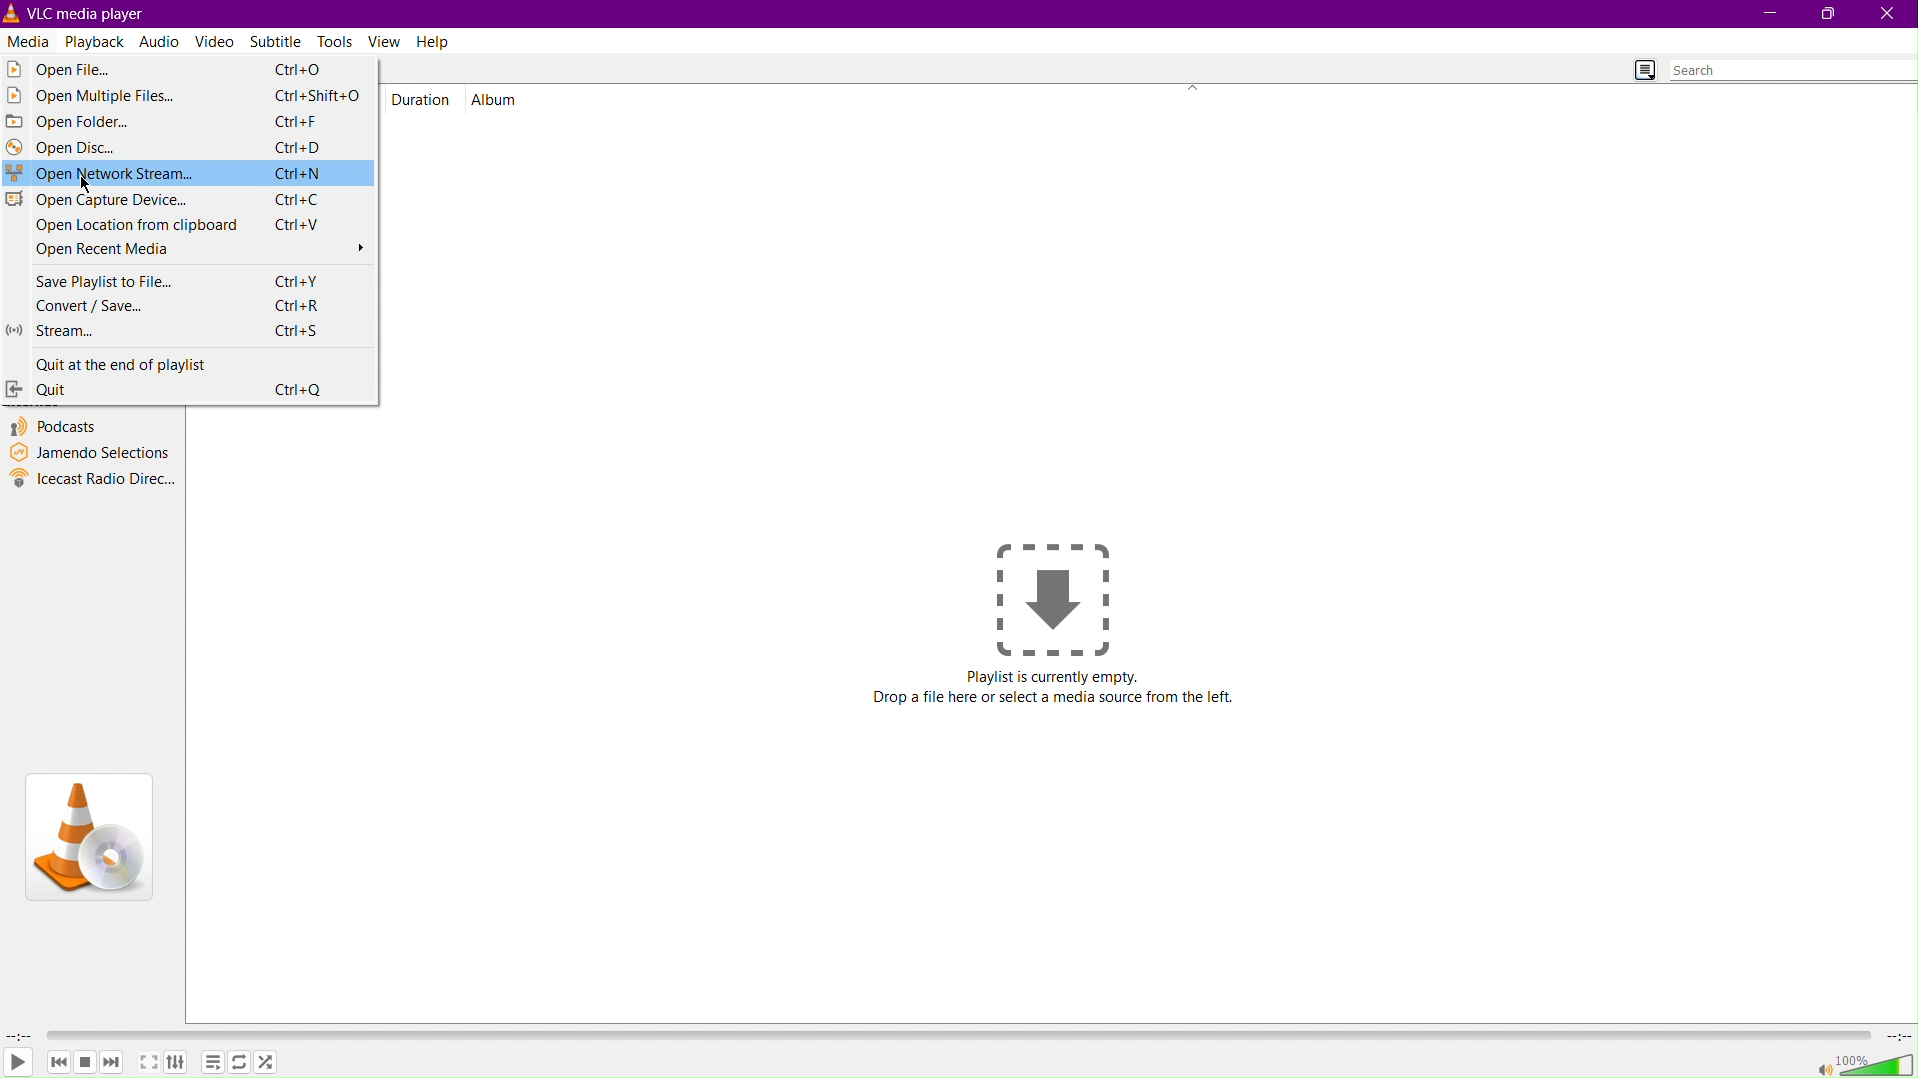 Image resolution: width=1918 pixels, height=1078 pixels. I want to click on Open Folder, so click(94, 123).